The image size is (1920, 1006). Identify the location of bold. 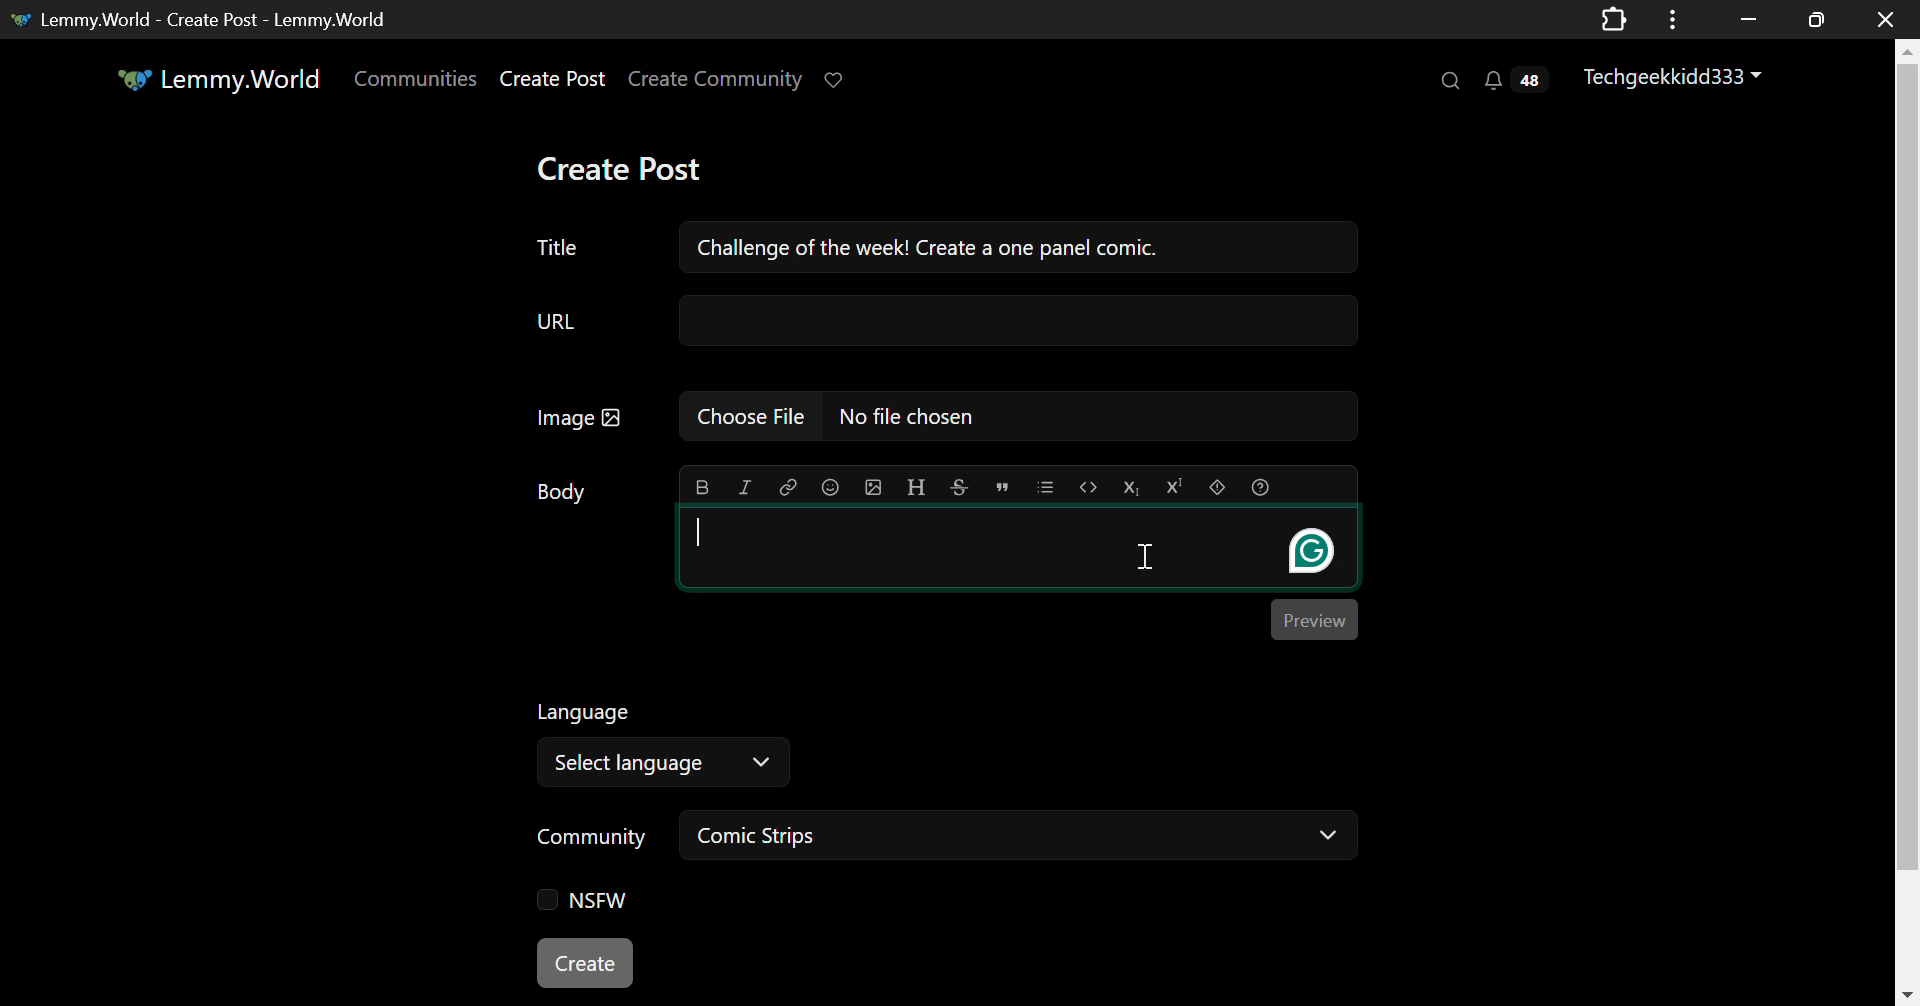
(698, 487).